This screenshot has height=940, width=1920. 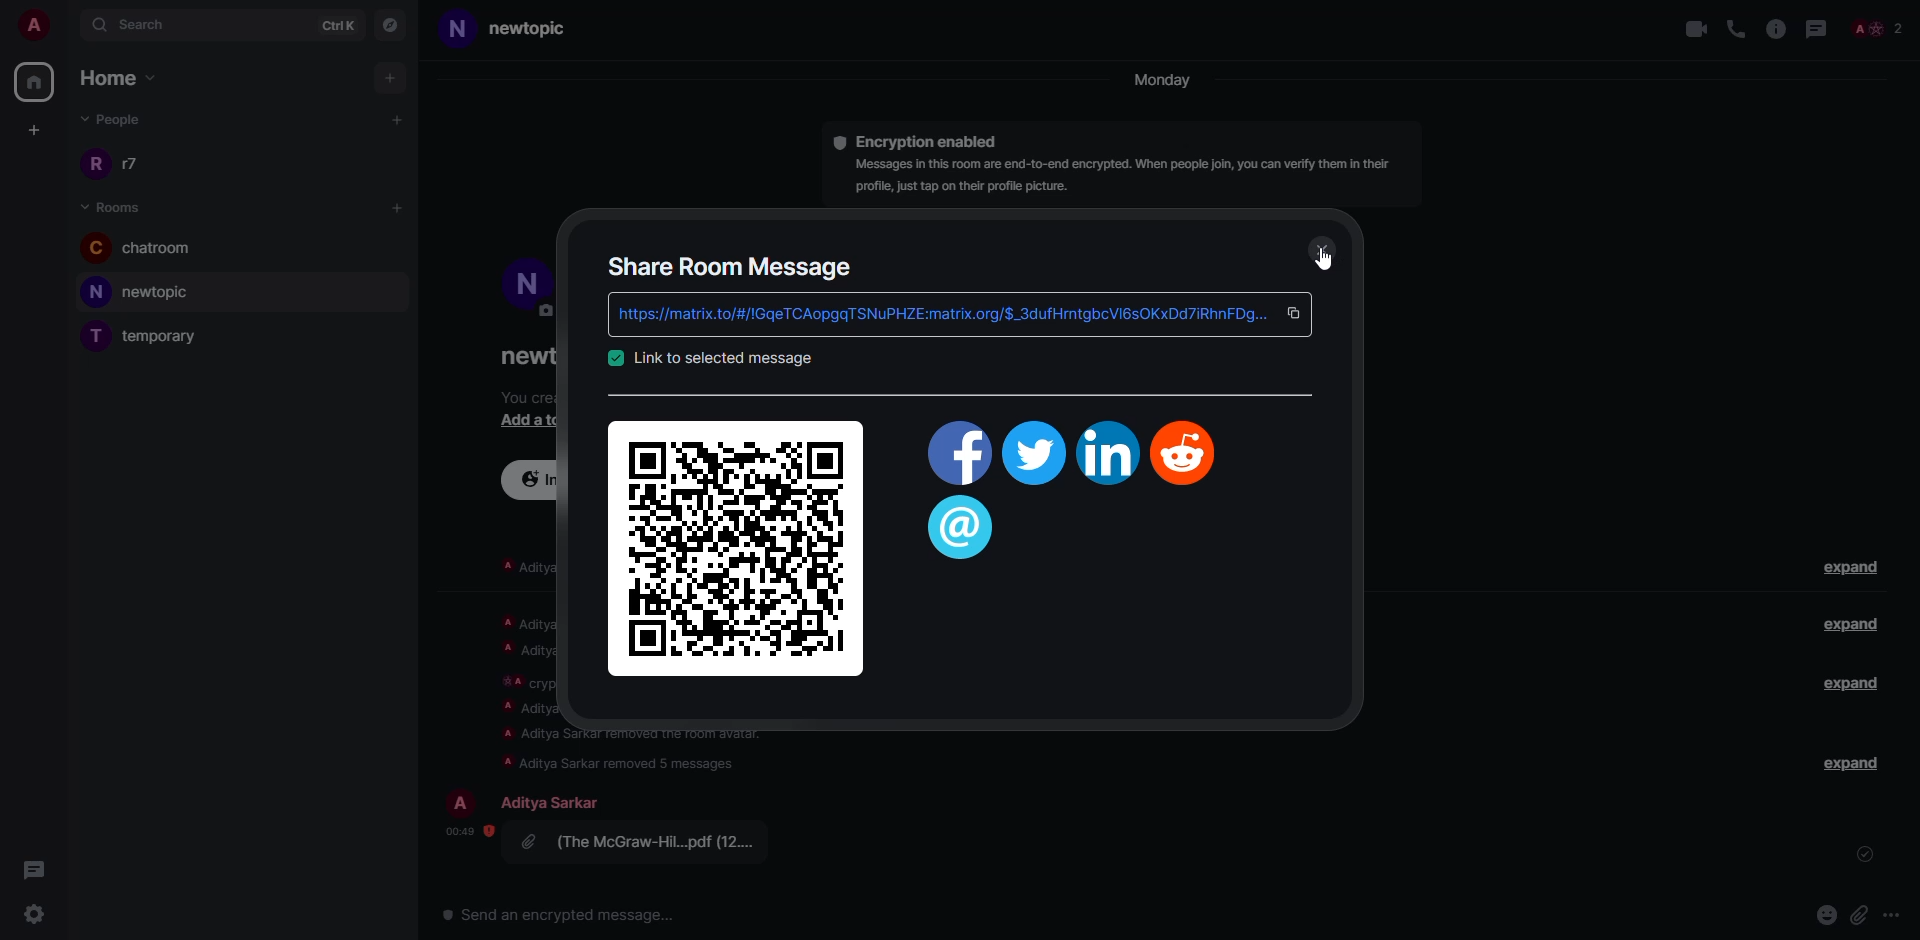 I want to click on Monday, so click(x=1165, y=81).